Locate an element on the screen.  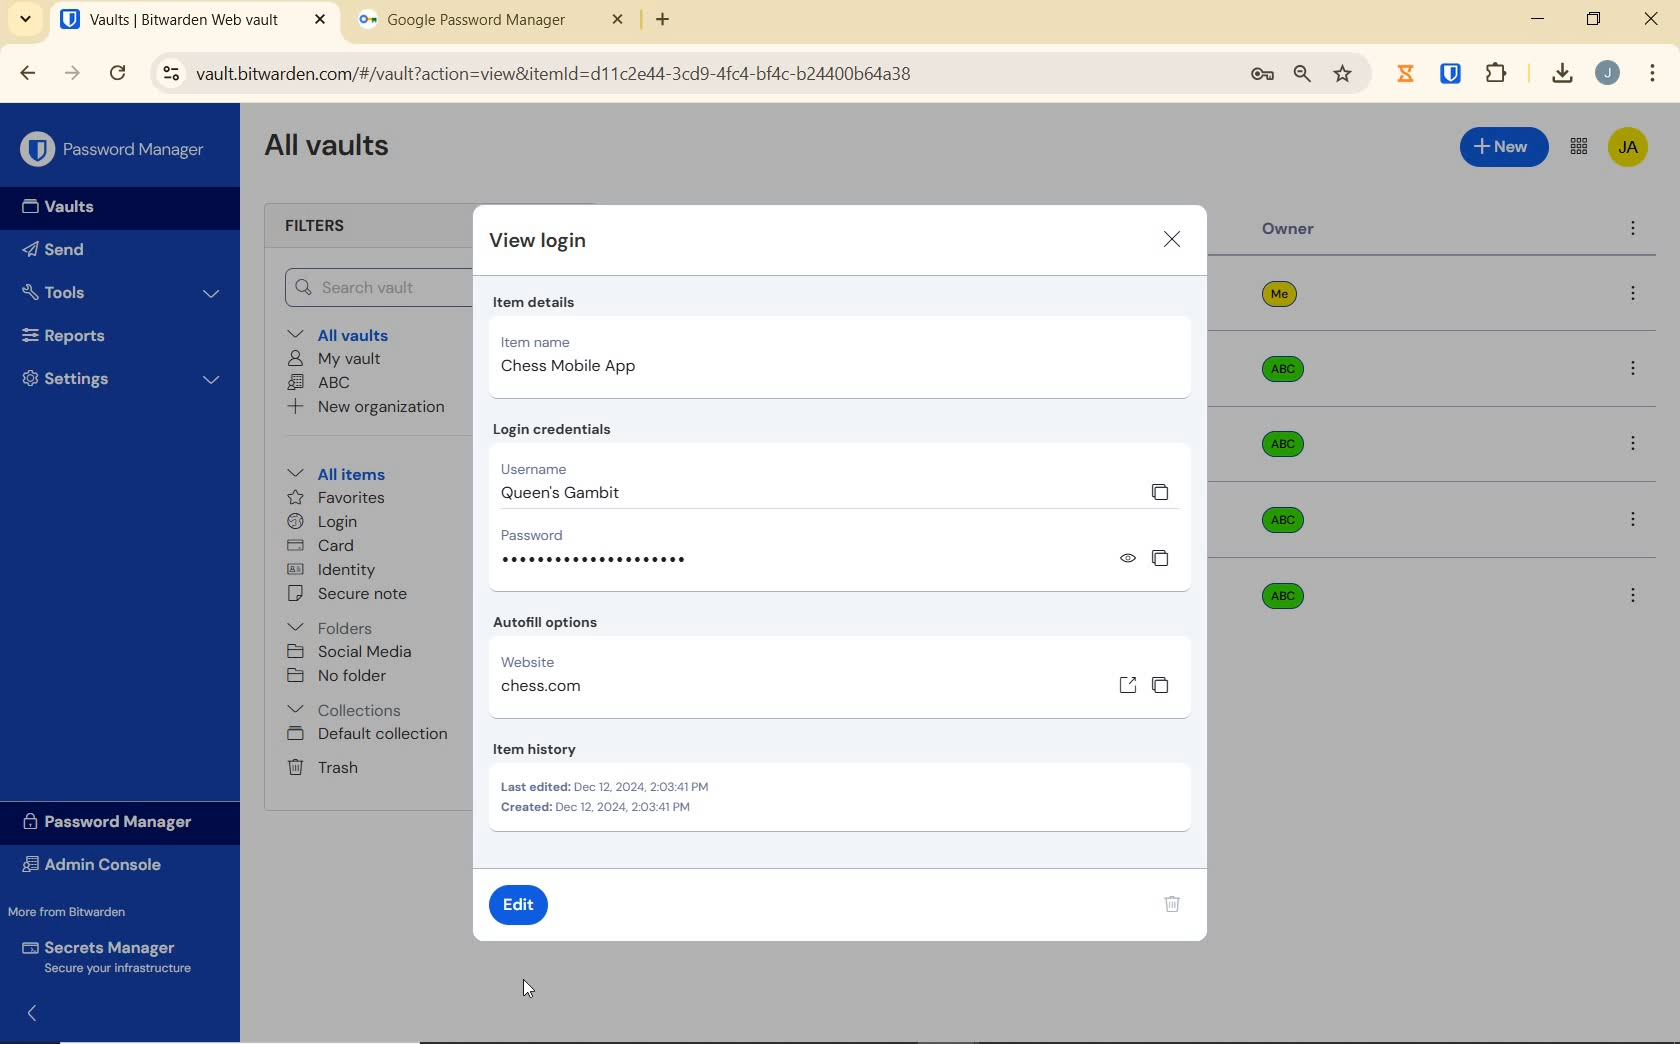
hidden password is located at coordinates (601, 559).